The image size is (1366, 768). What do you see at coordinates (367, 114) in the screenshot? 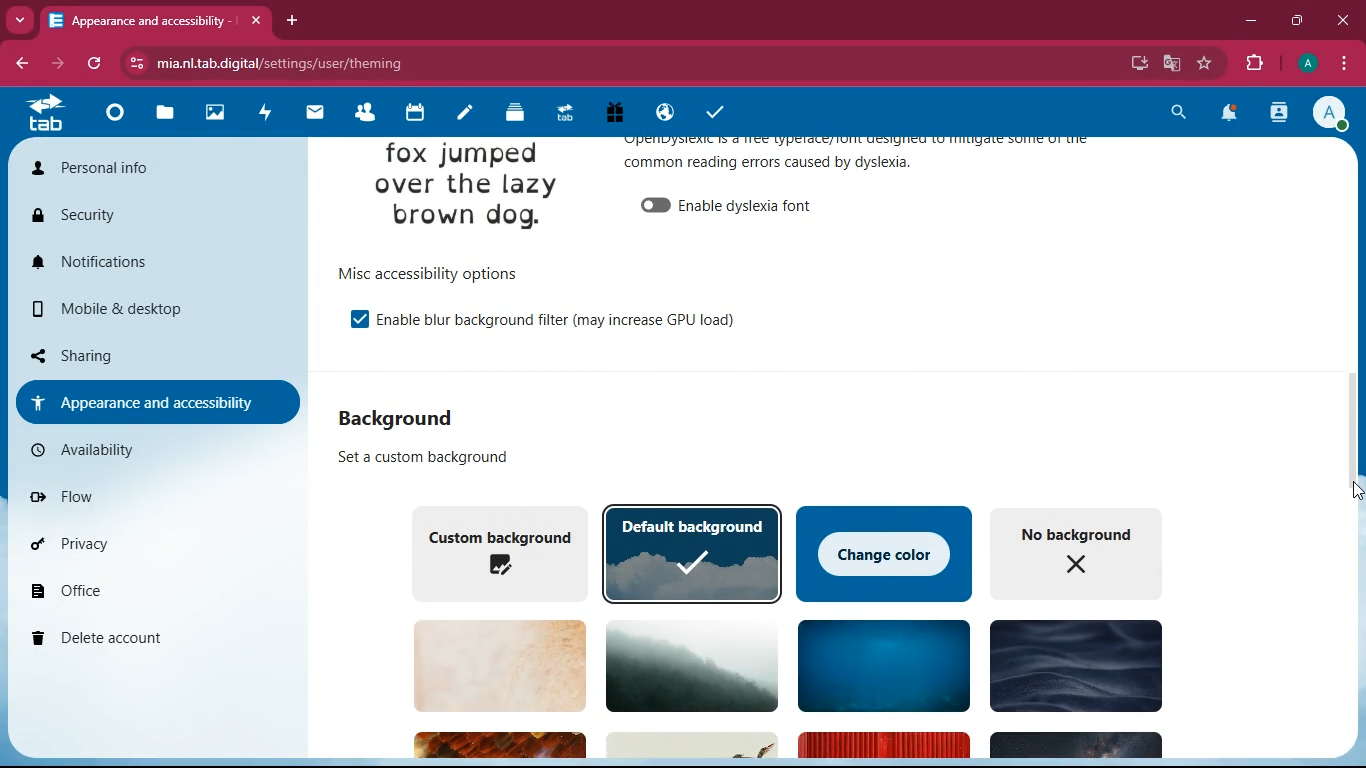
I see `friends` at bounding box center [367, 114].